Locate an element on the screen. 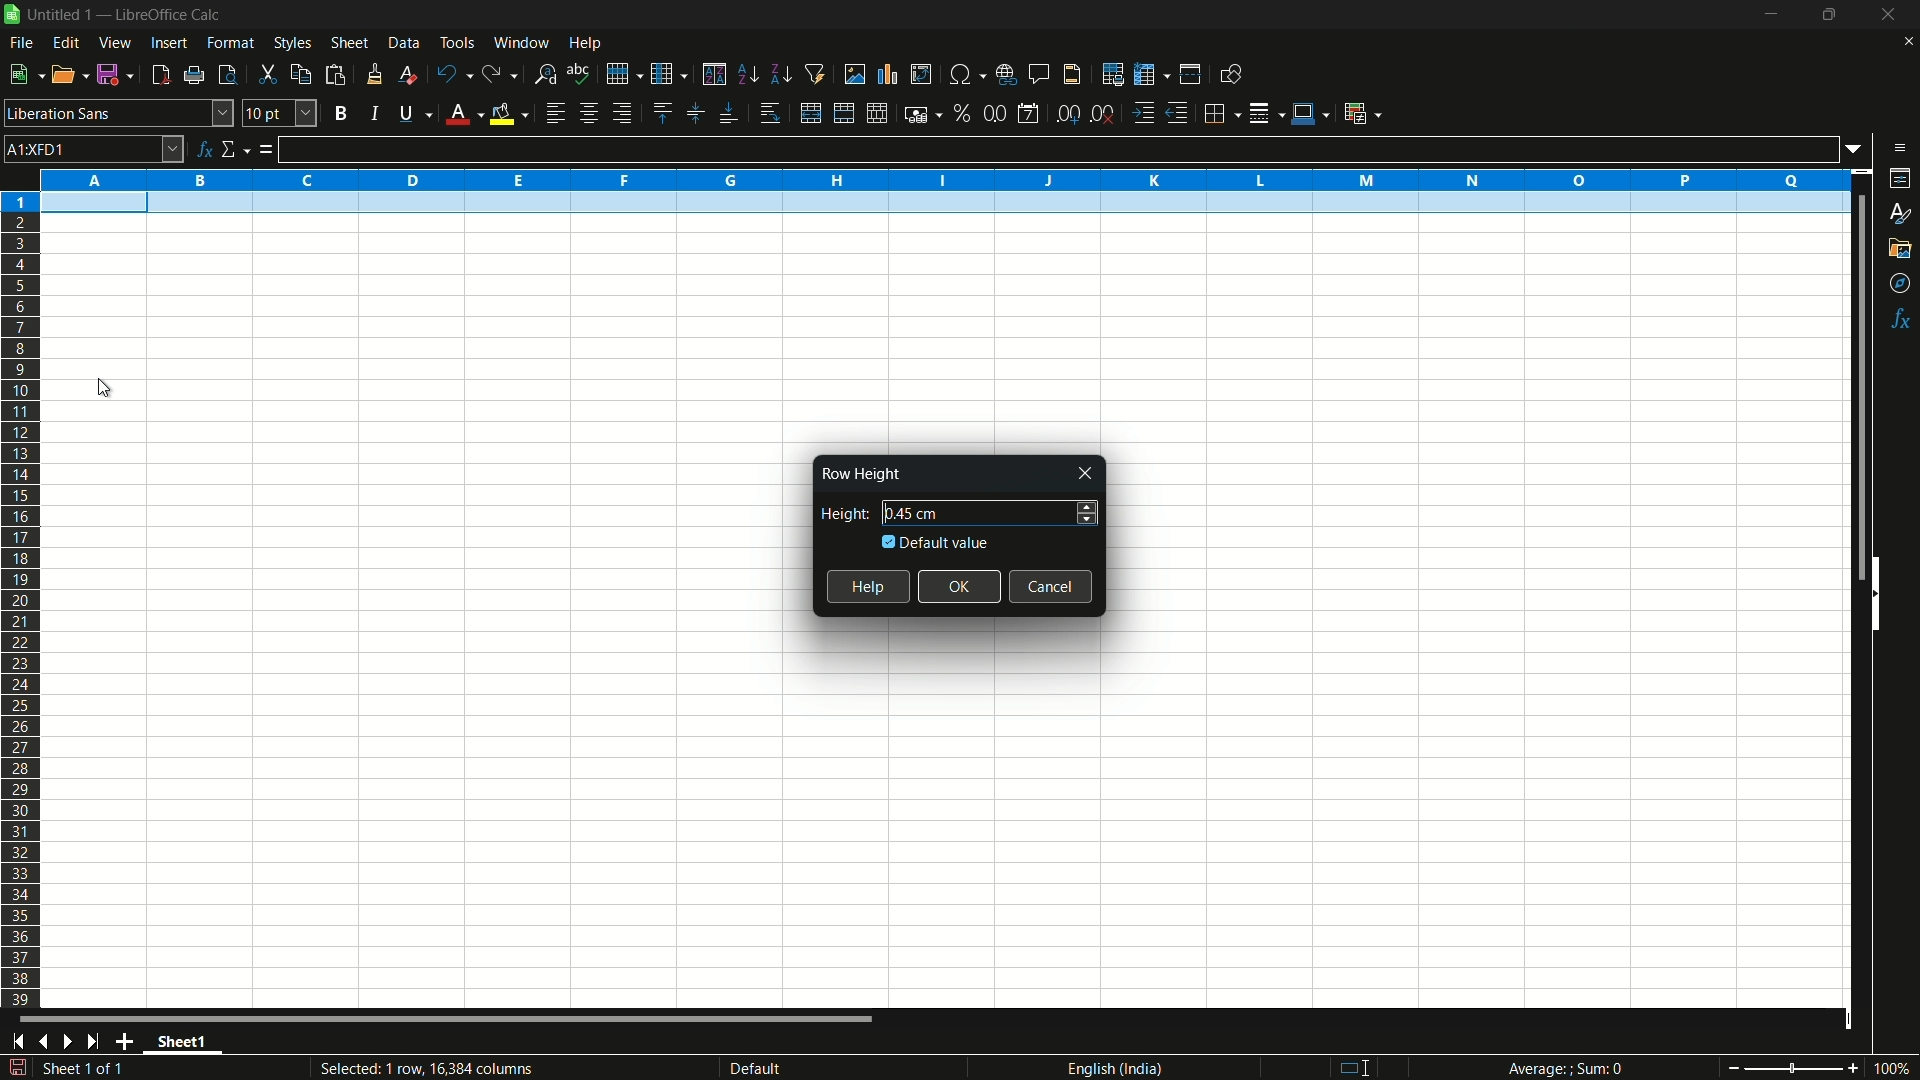 This screenshot has width=1920, height=1080. current zoom 100% is located at coordinates (1895, 1068).